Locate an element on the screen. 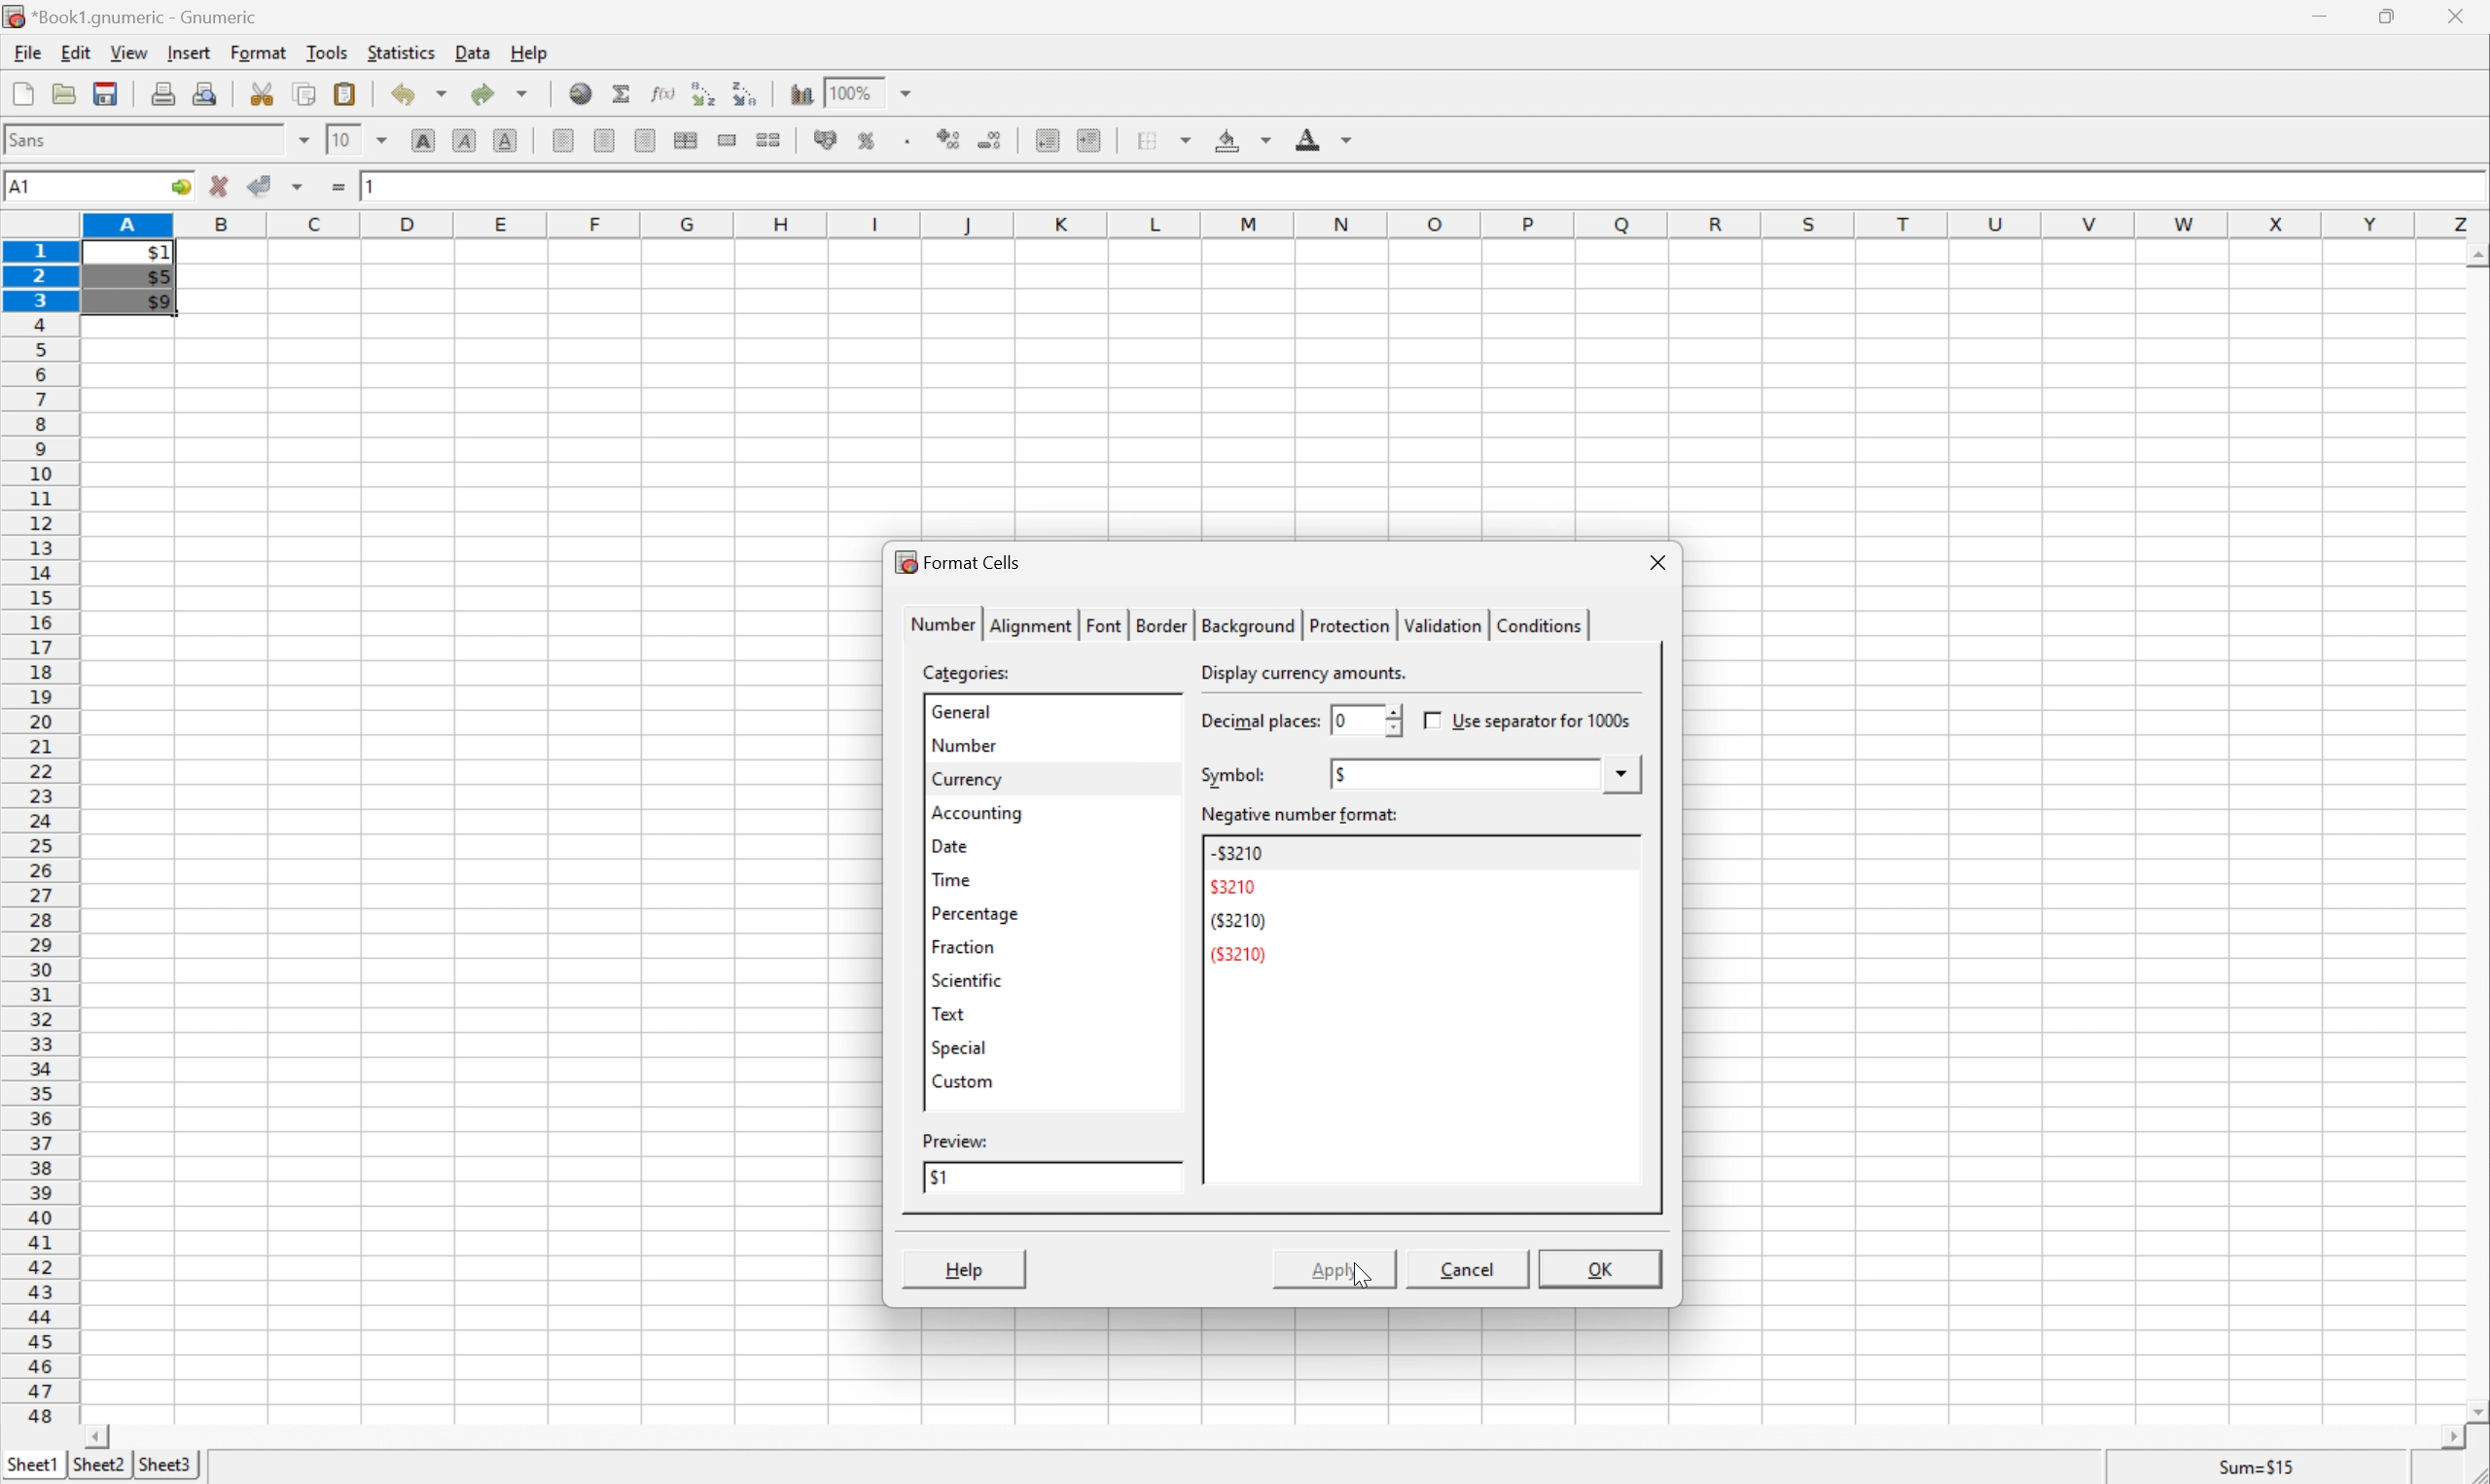 The width and height of the screenshot is (2490, 1484). accounting is located at coordinates (979, 812).